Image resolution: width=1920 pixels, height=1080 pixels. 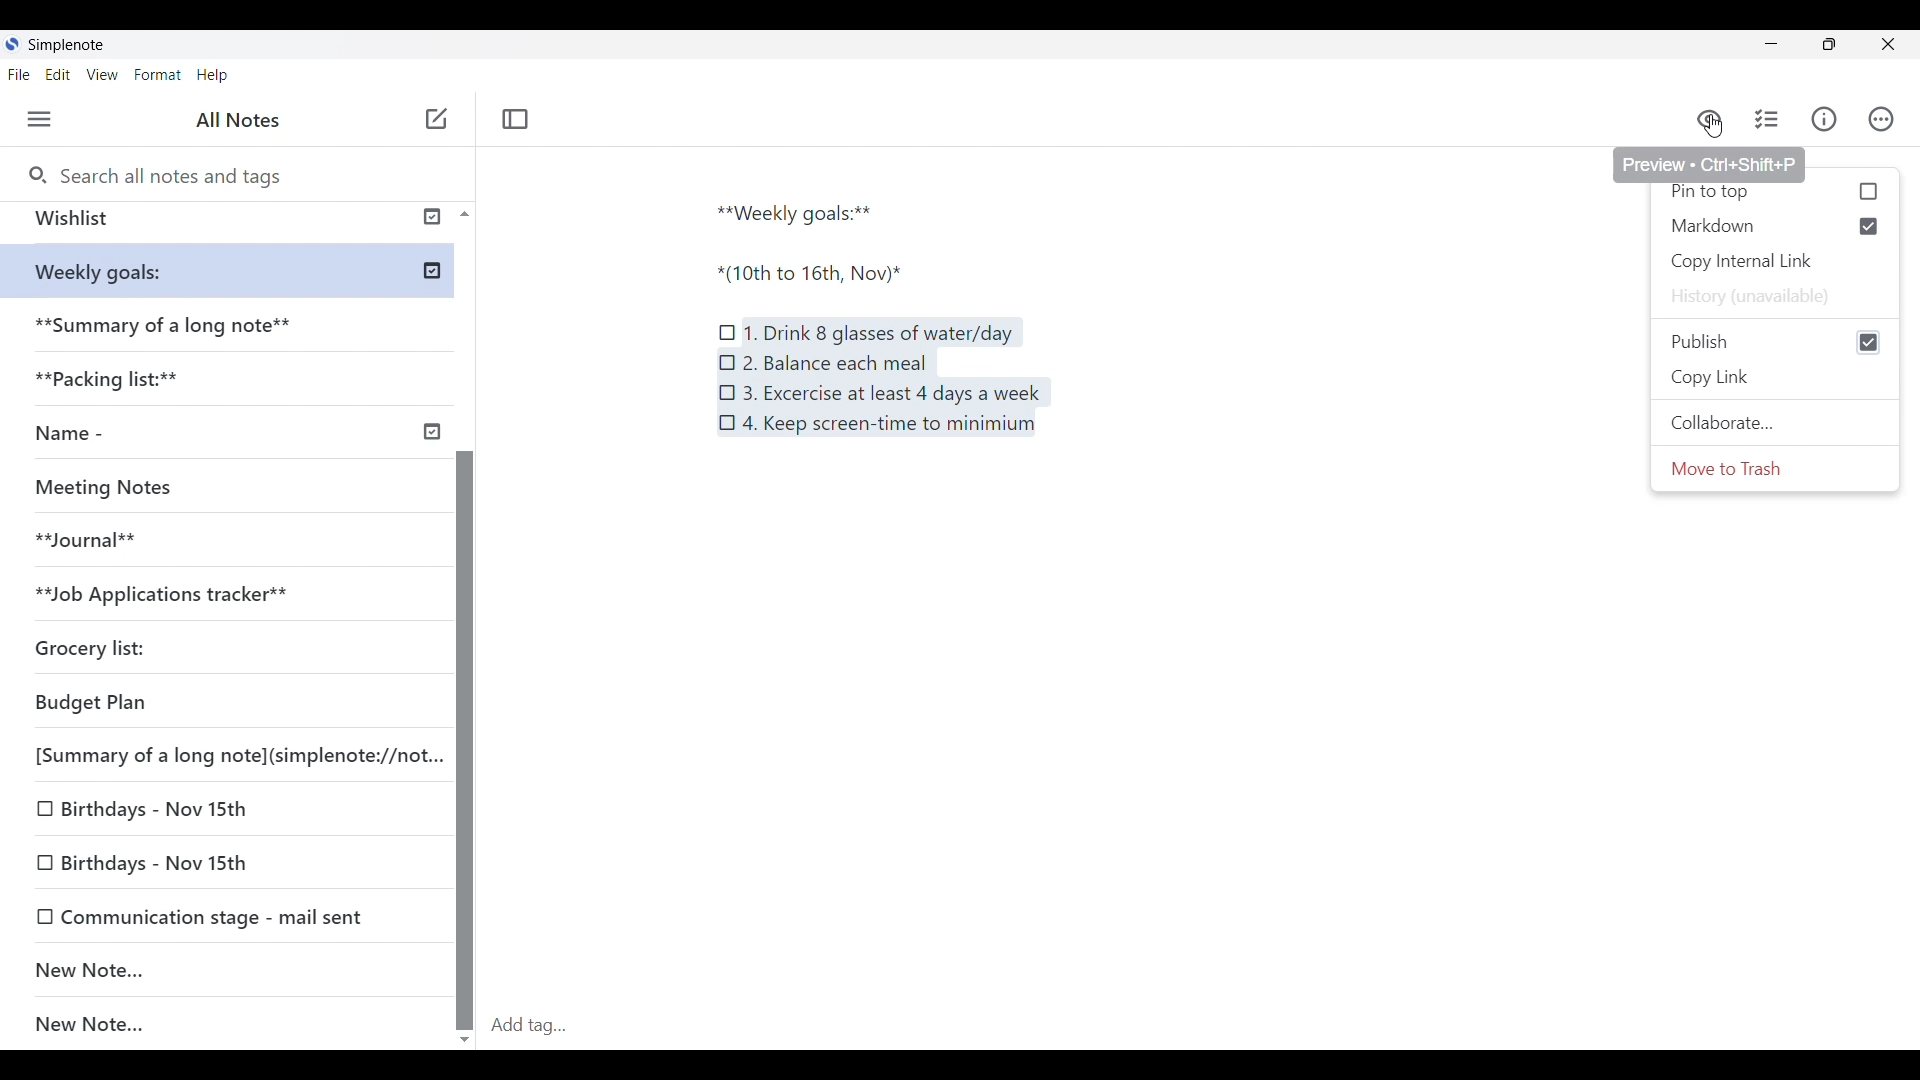 I want to click on New note, so click(x=436, y=118).